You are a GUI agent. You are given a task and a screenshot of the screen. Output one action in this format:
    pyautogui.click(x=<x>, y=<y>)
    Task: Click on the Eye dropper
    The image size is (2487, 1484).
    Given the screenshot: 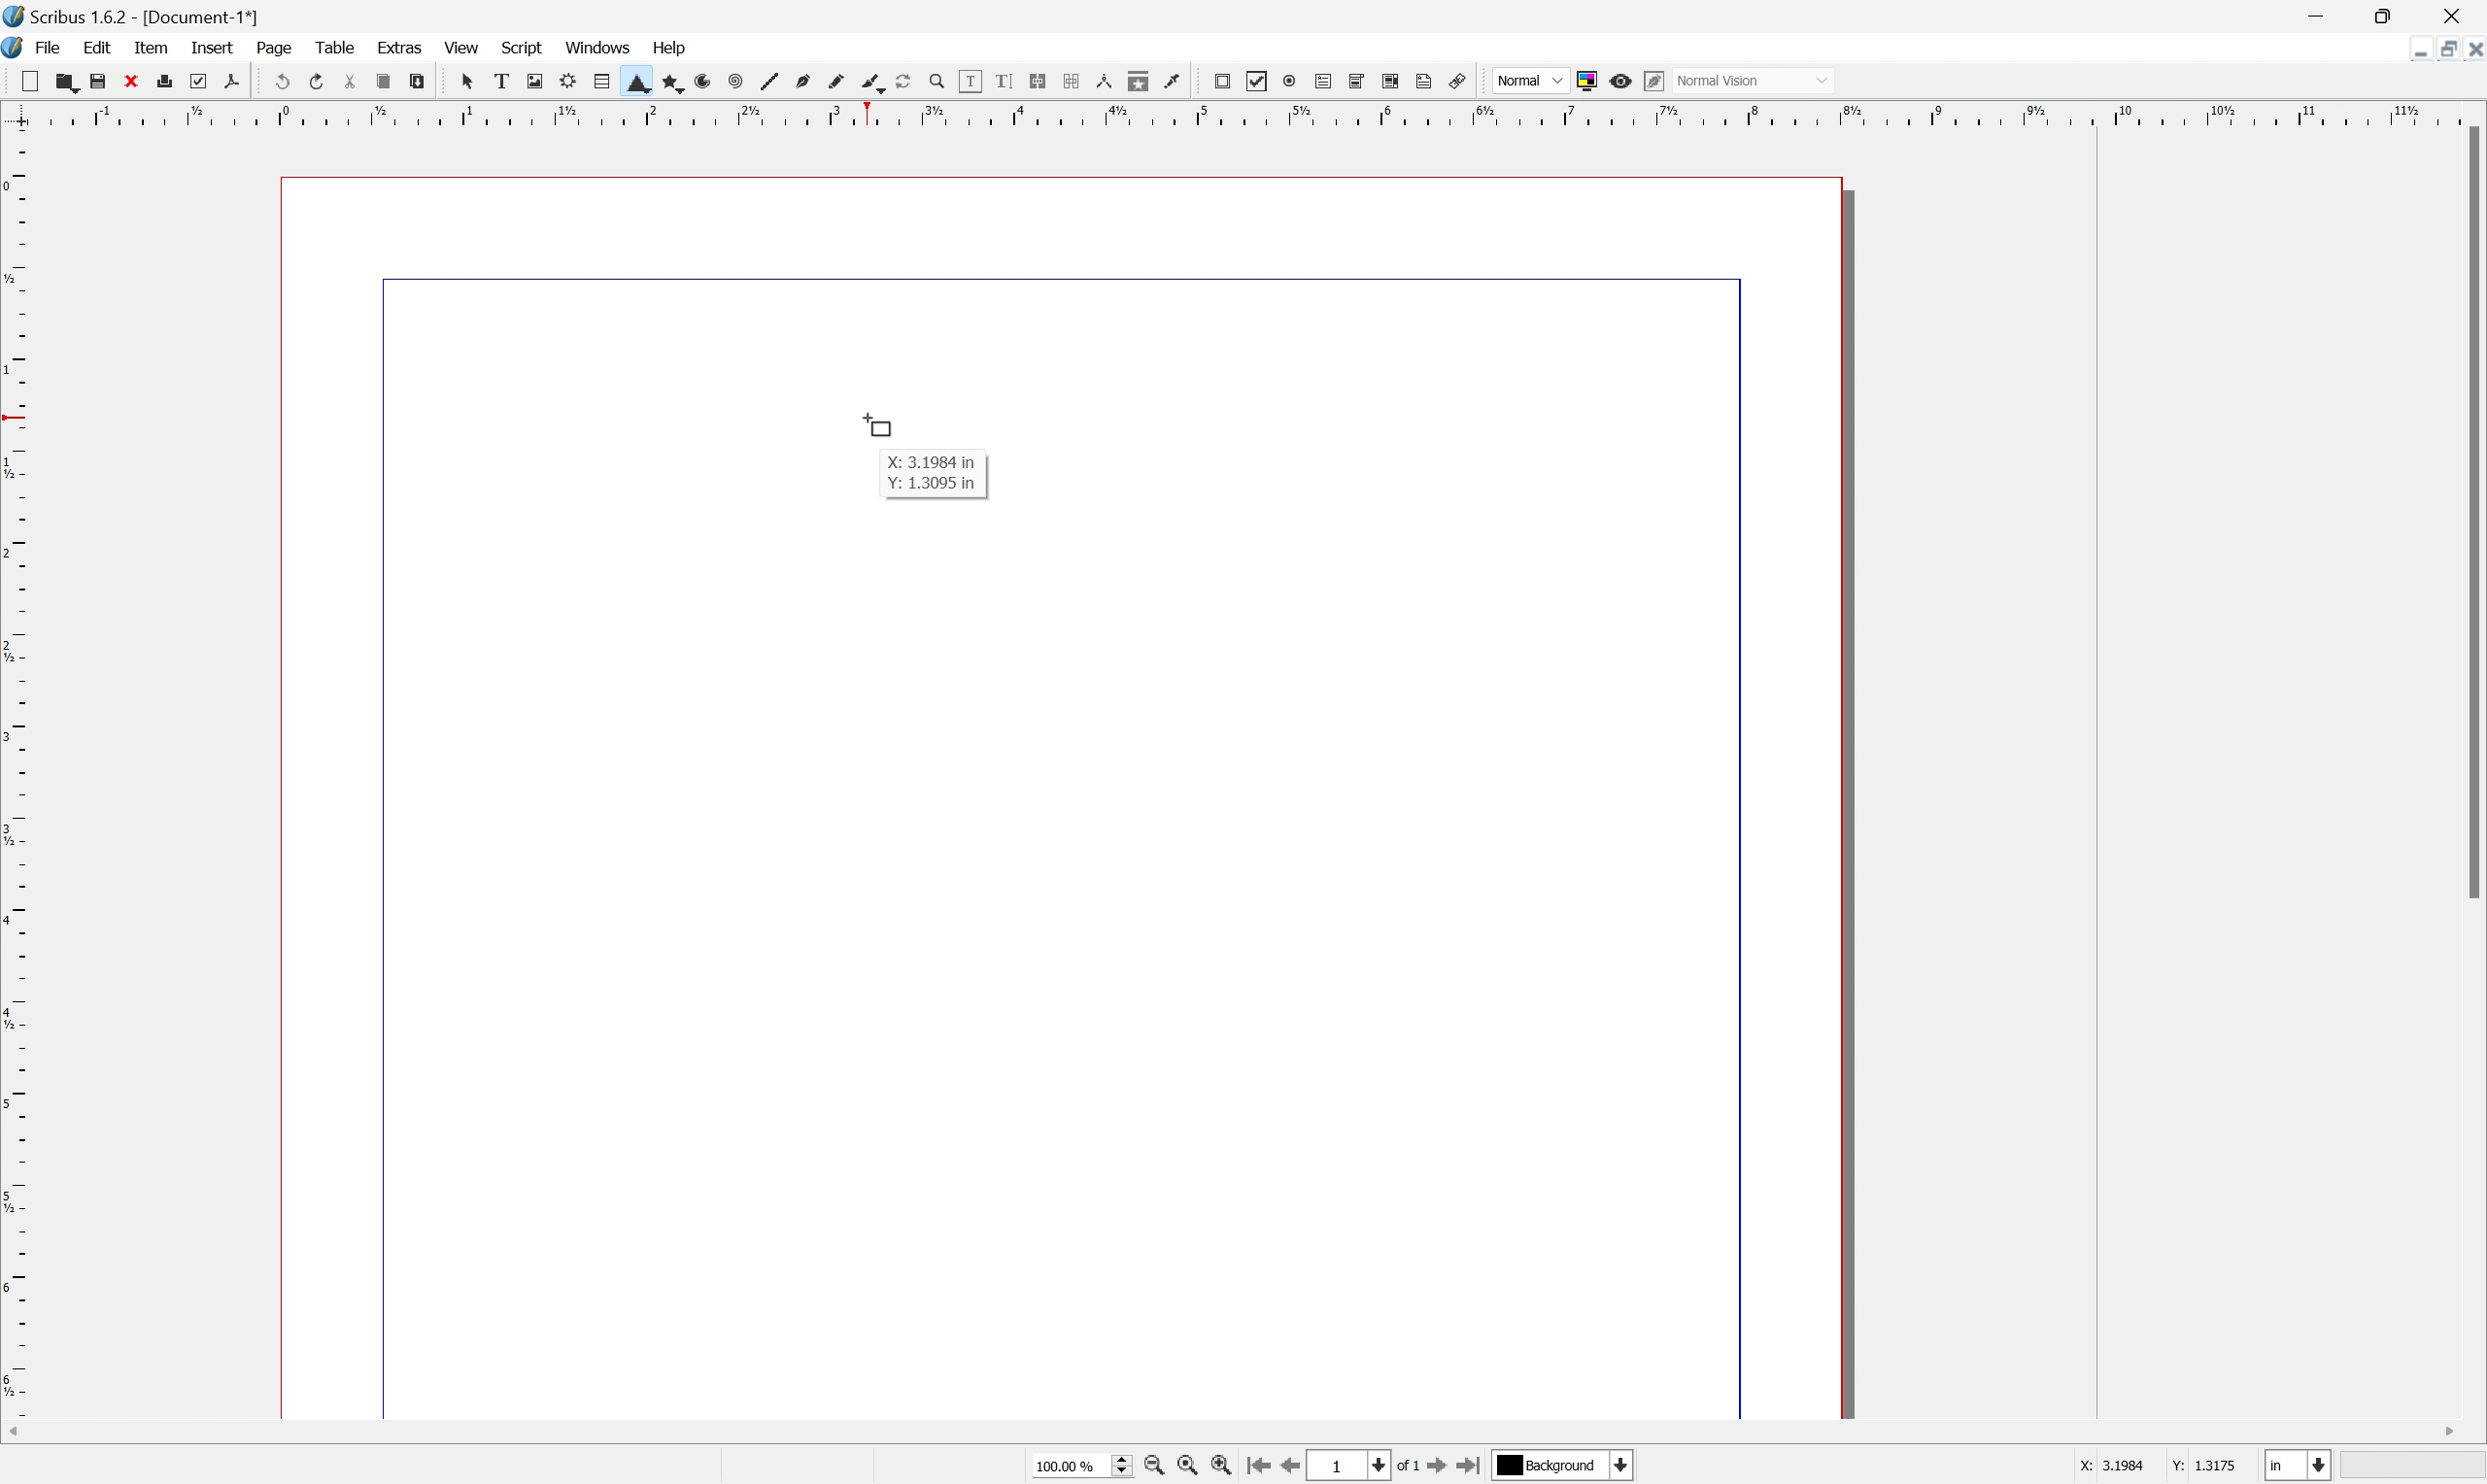 What is the action you would take?
    pyautogui.click(x=1178, y=82)
    